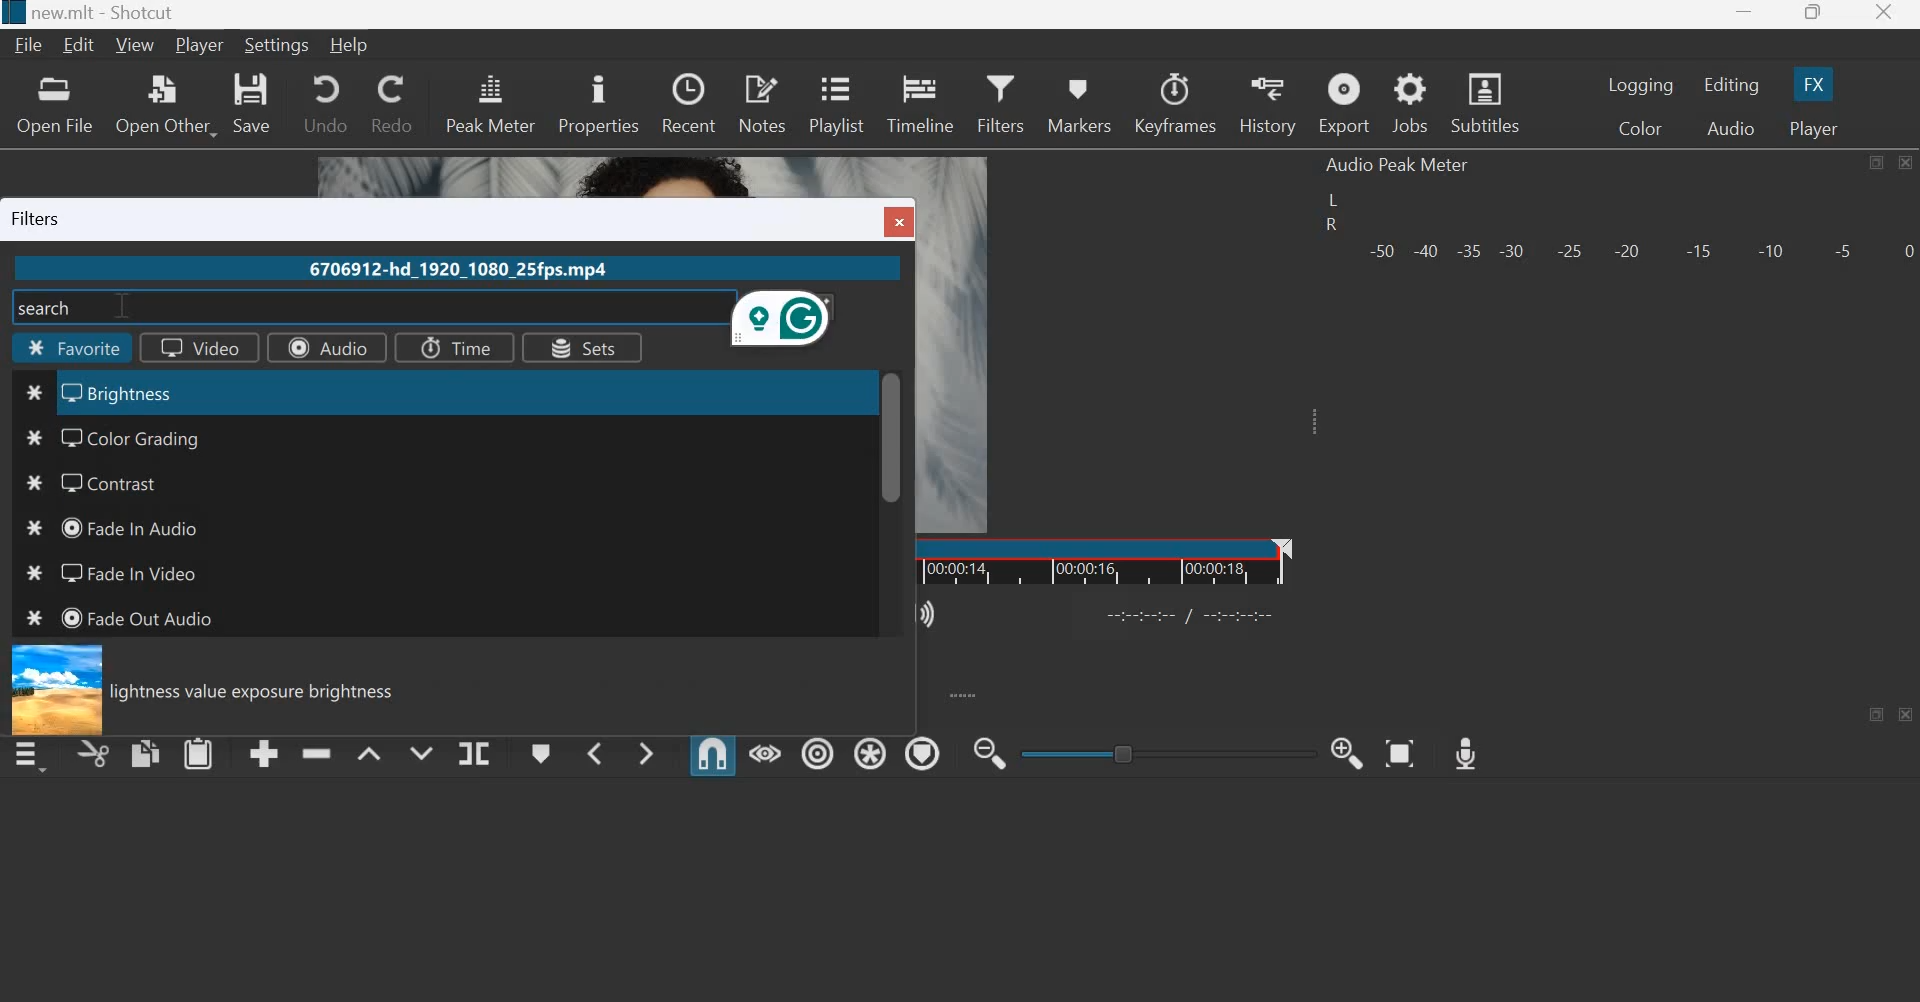 This screenshot has height=1002, width=1920. I want to click on Favorite, so click(75, 350).